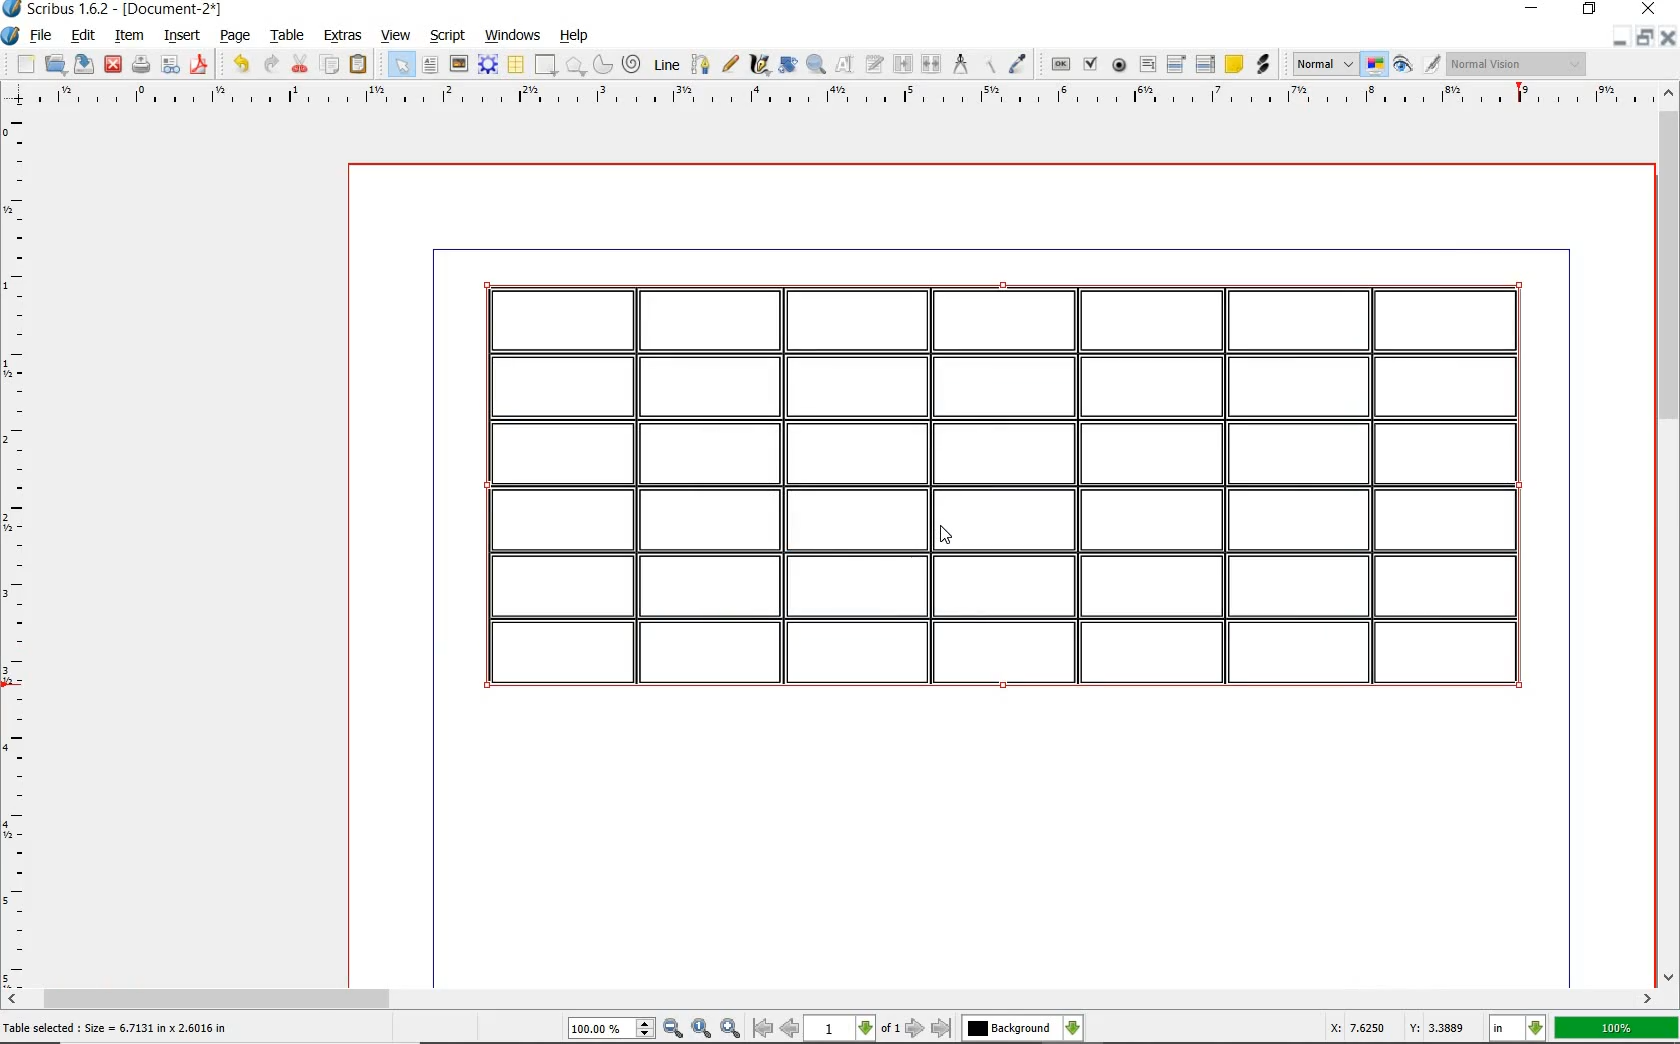 This screenshot has height=1044, width=1680. Describe the element at coordinates (577, 38) in the screenshot. I see `help` at that location.